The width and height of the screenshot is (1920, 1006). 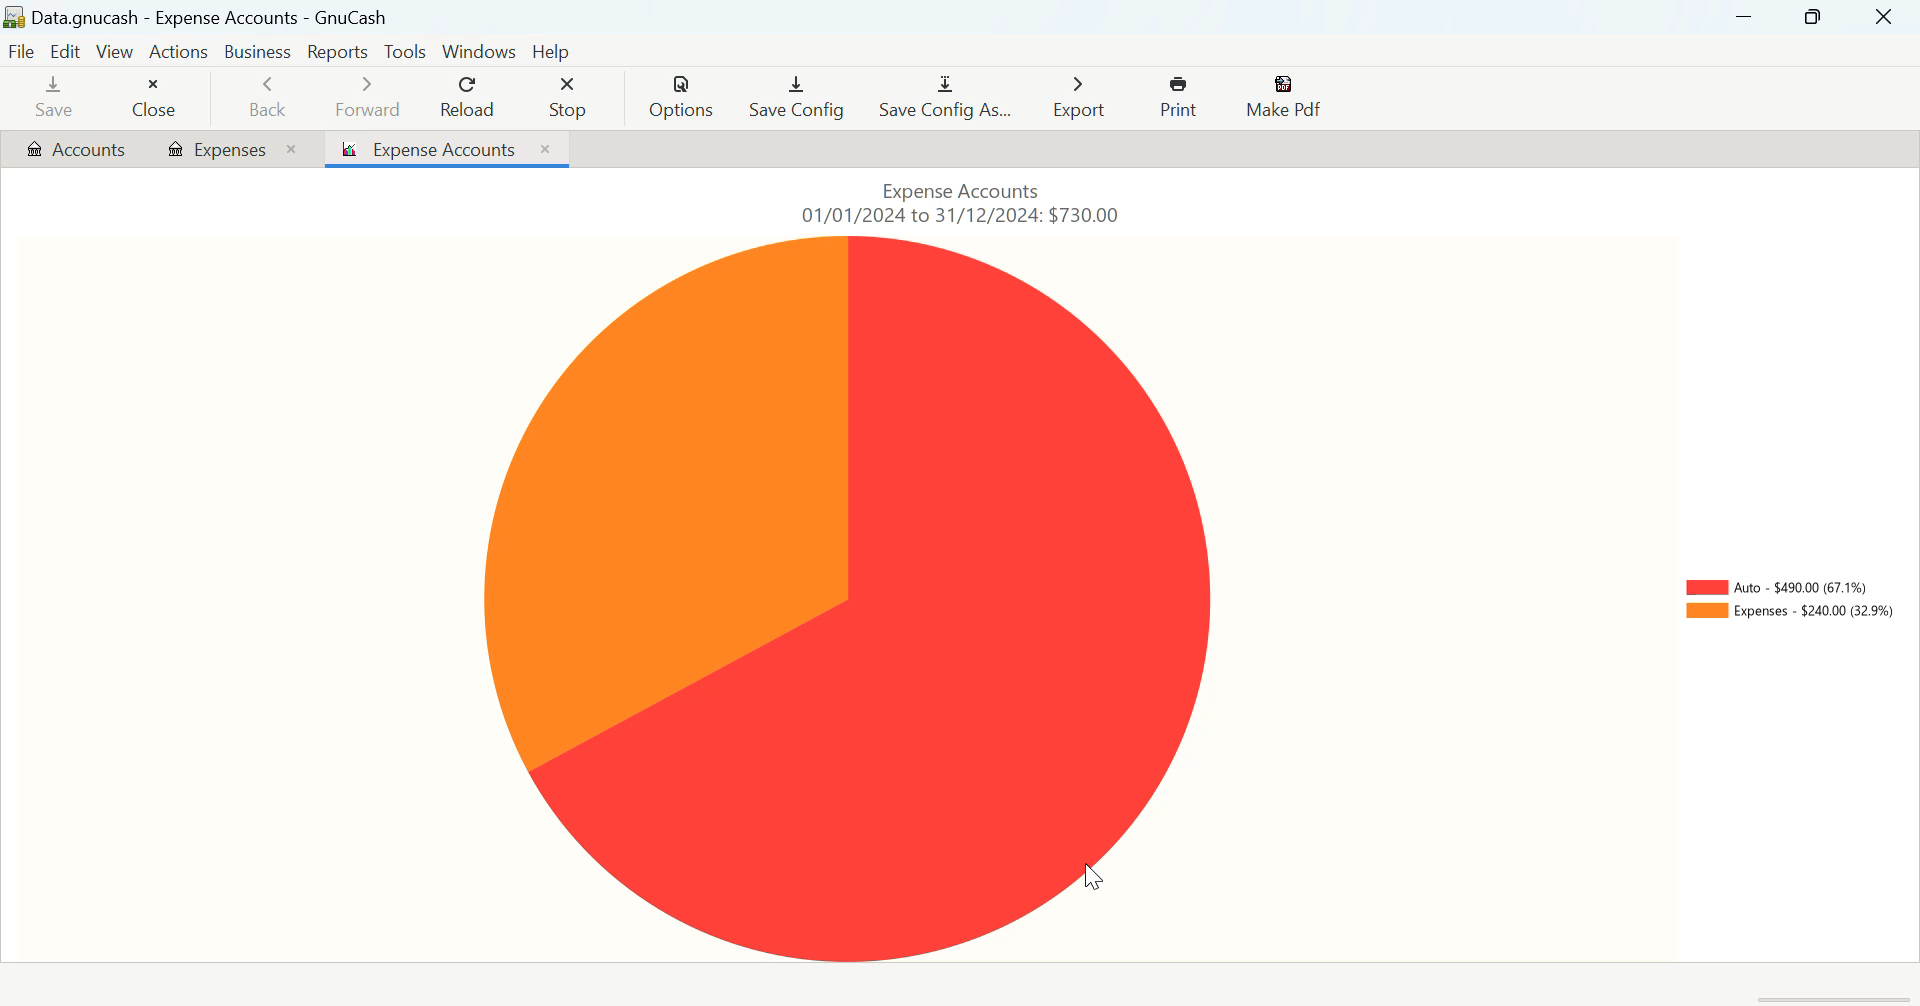 I want to click on Reload, so click(x=470, y=98).